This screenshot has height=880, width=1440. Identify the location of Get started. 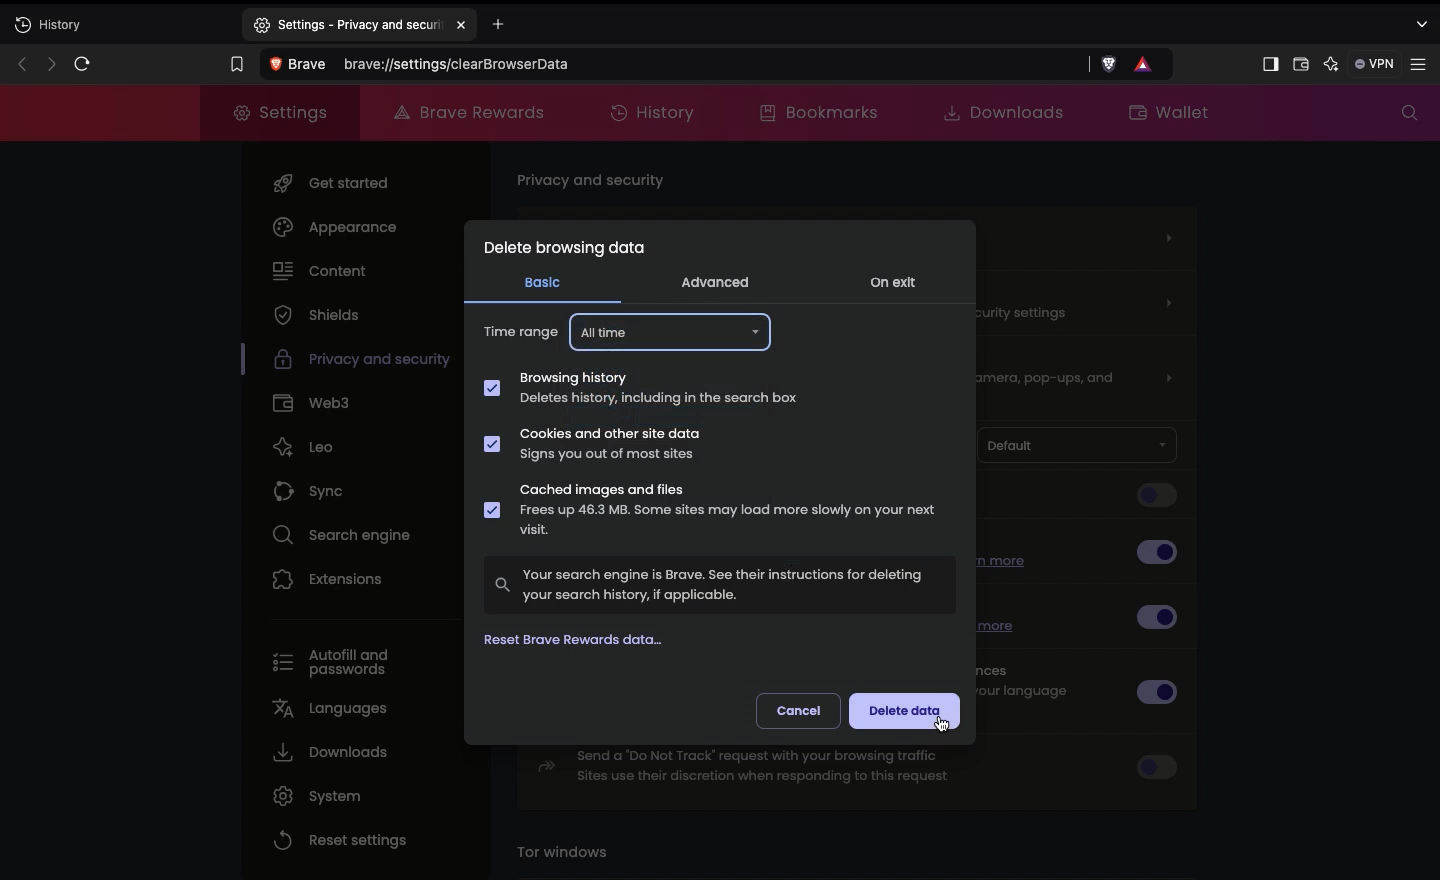
(332, 185).